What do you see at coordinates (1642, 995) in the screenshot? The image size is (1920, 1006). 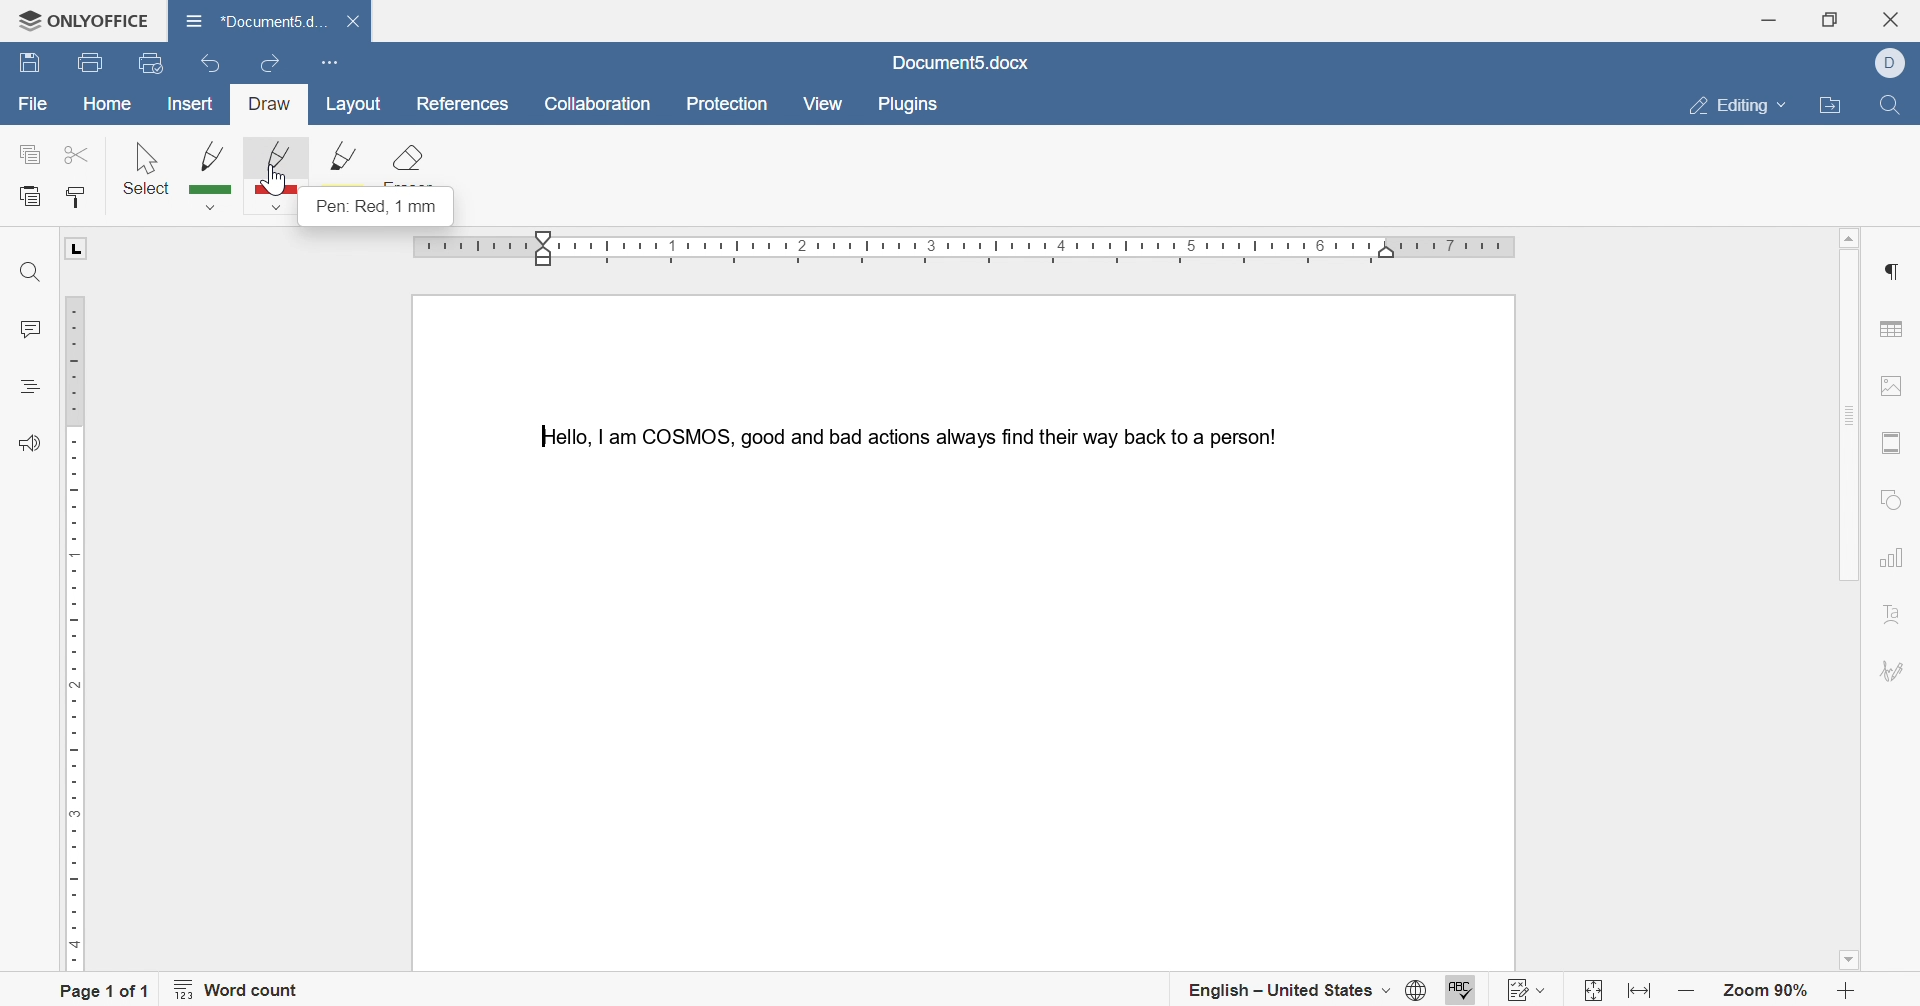 I see `fit to width` at bounding box center [1642, 995].